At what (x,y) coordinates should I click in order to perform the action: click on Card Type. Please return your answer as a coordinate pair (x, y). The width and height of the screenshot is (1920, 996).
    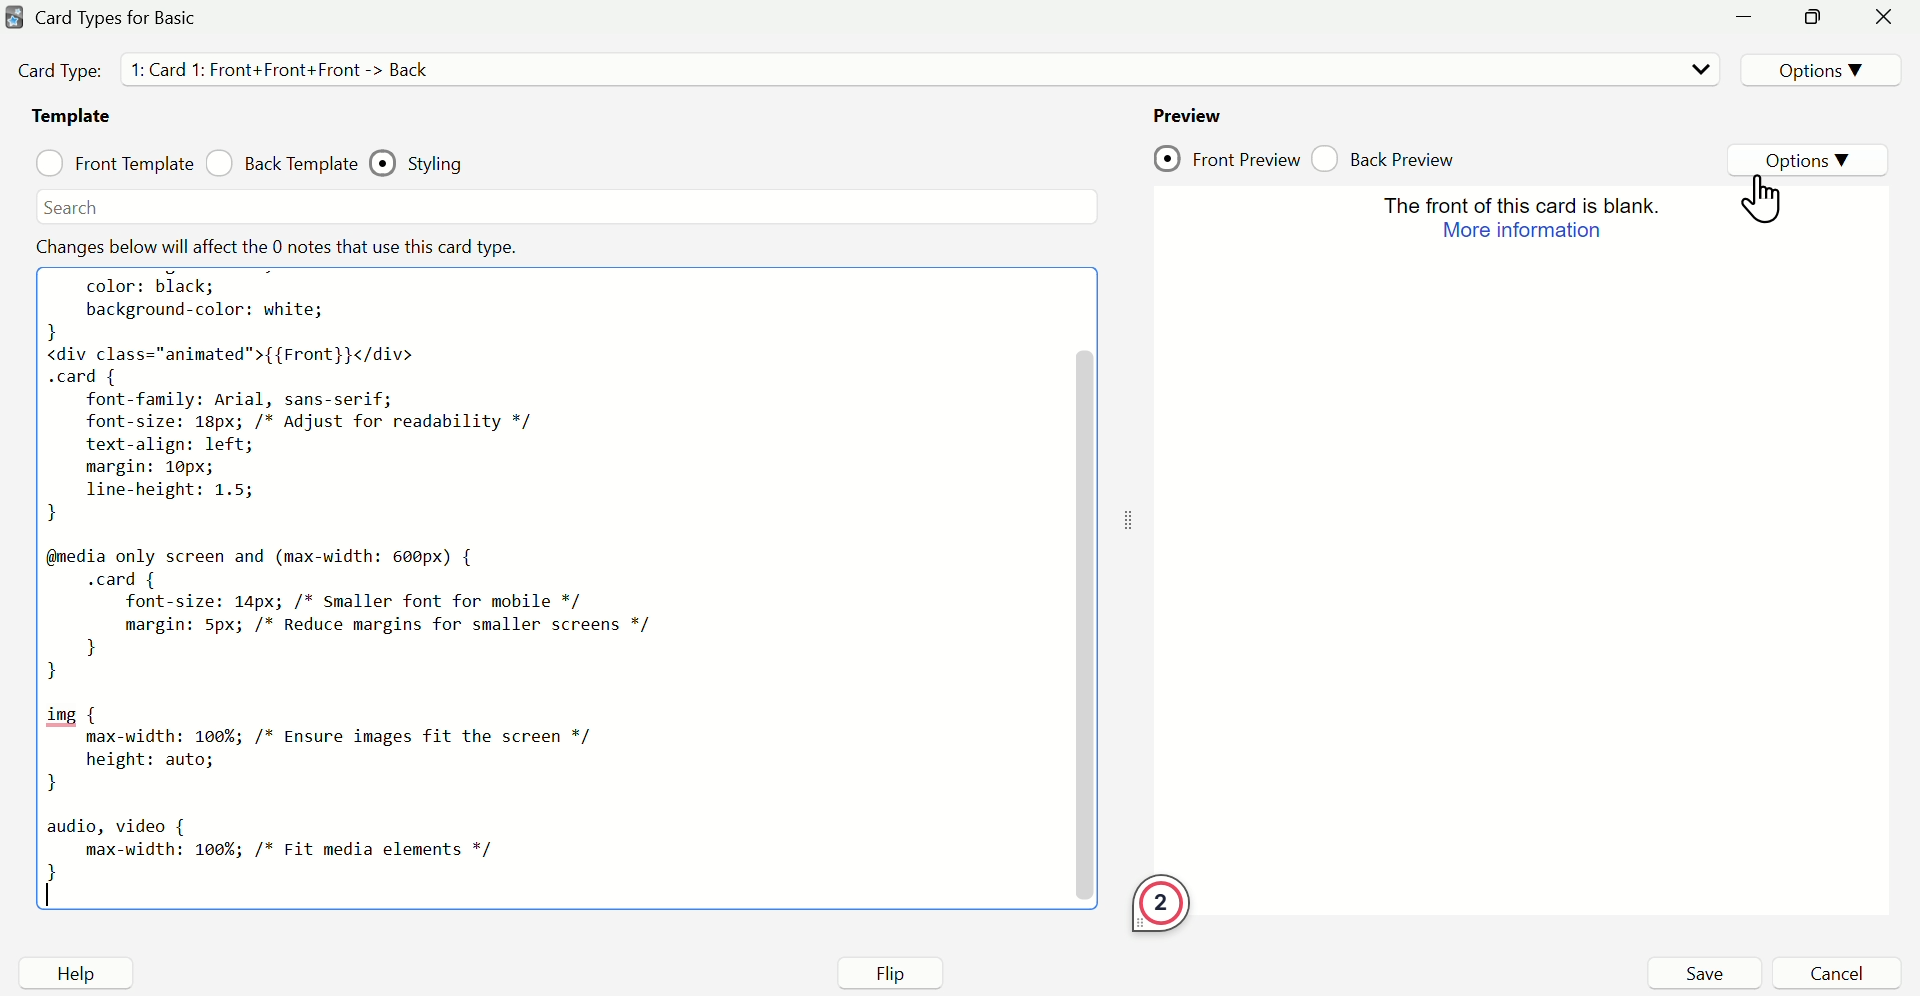
    Looking at the image, I should click on (125, 19).